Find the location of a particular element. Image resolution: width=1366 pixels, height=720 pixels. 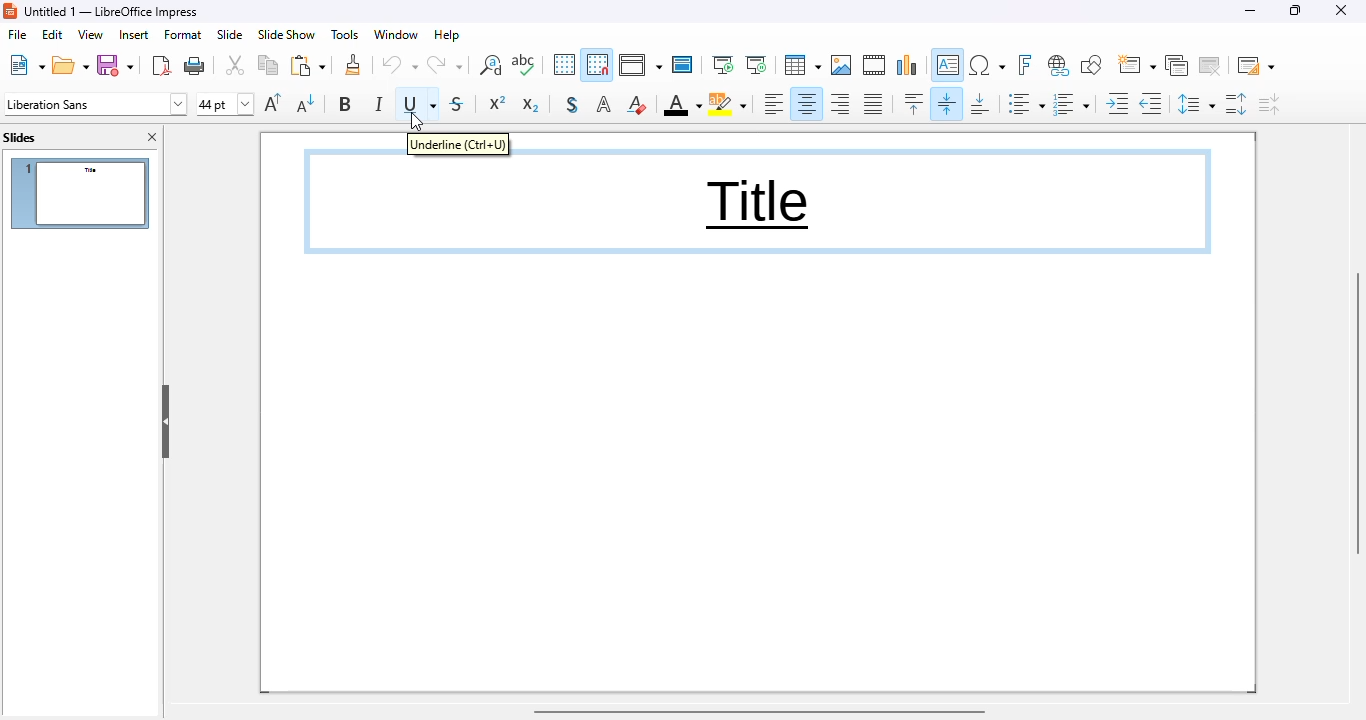

close pane is located at coordinates (153, 136).